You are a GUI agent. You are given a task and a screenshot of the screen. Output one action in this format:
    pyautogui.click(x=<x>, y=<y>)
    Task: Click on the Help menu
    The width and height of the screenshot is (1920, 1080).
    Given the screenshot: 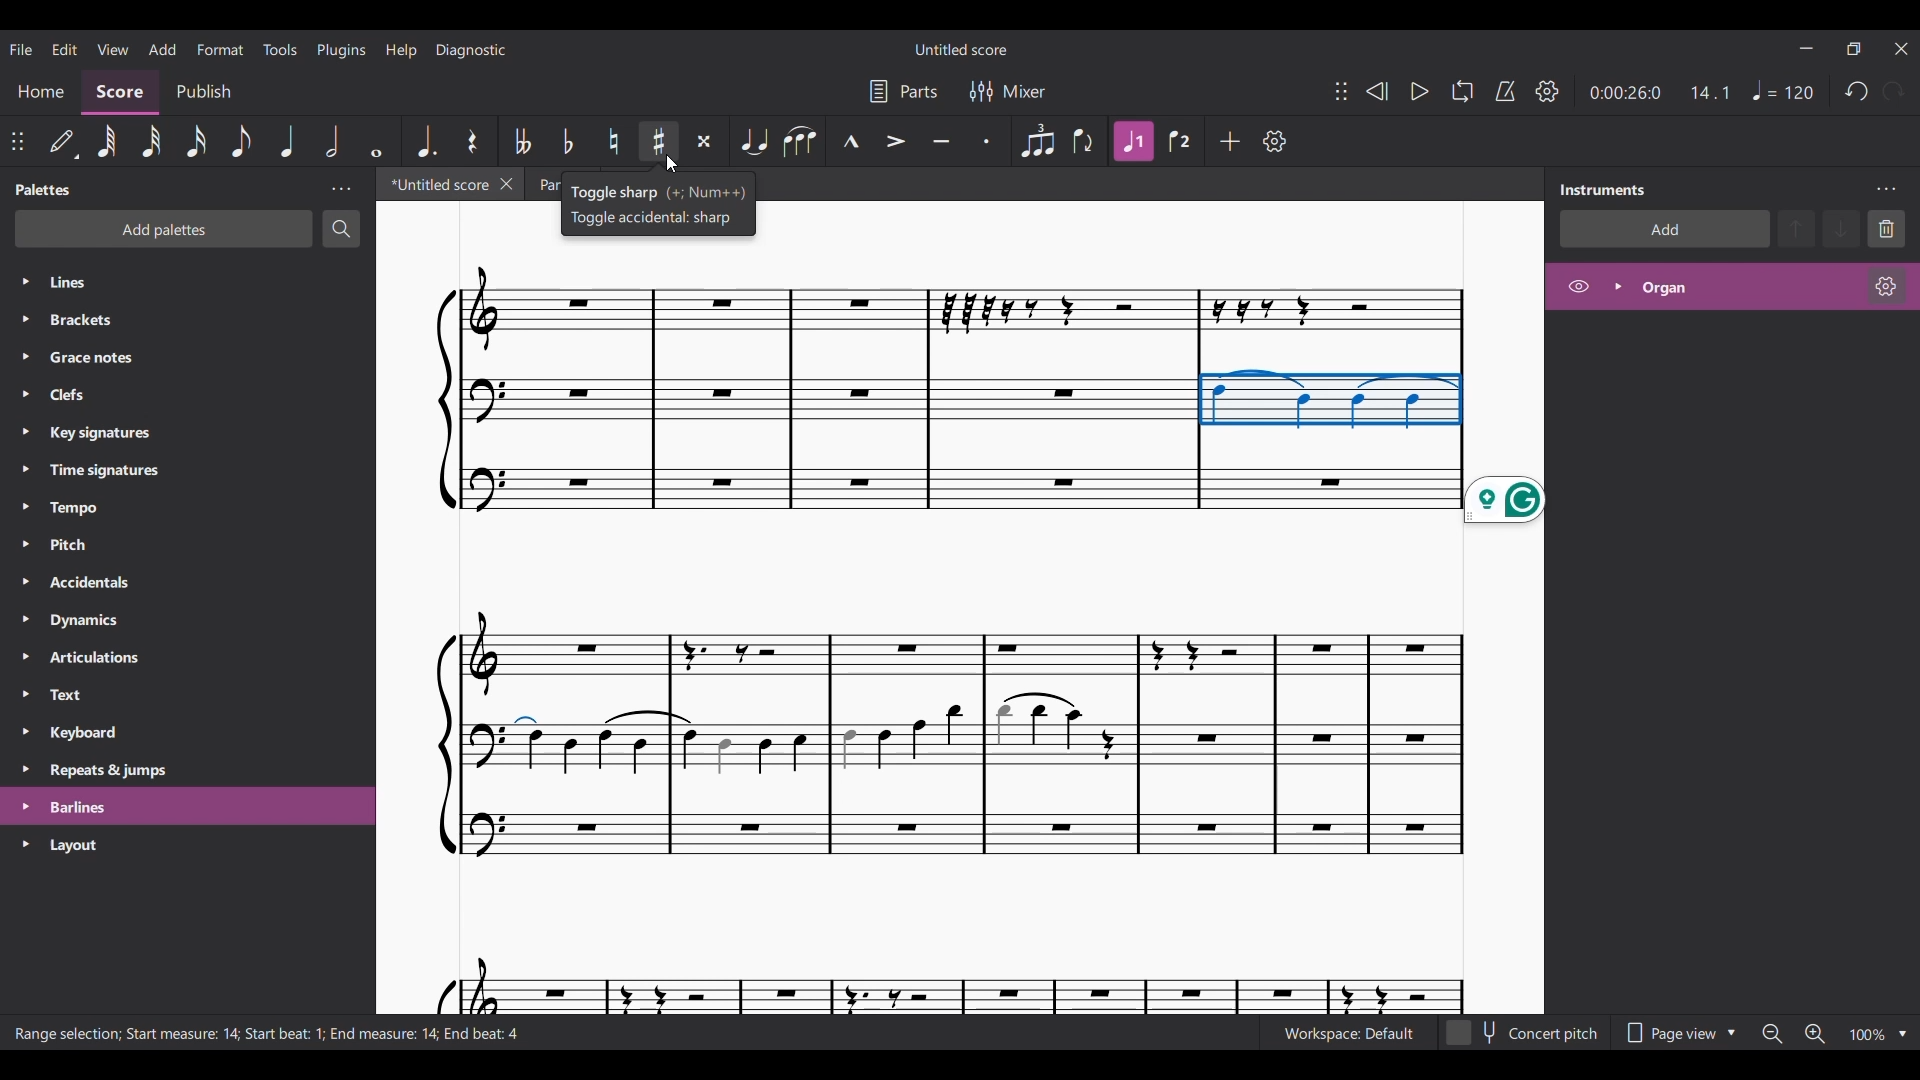 What is the action you would take?
    pyautogui.click(x=401, y=50)
    